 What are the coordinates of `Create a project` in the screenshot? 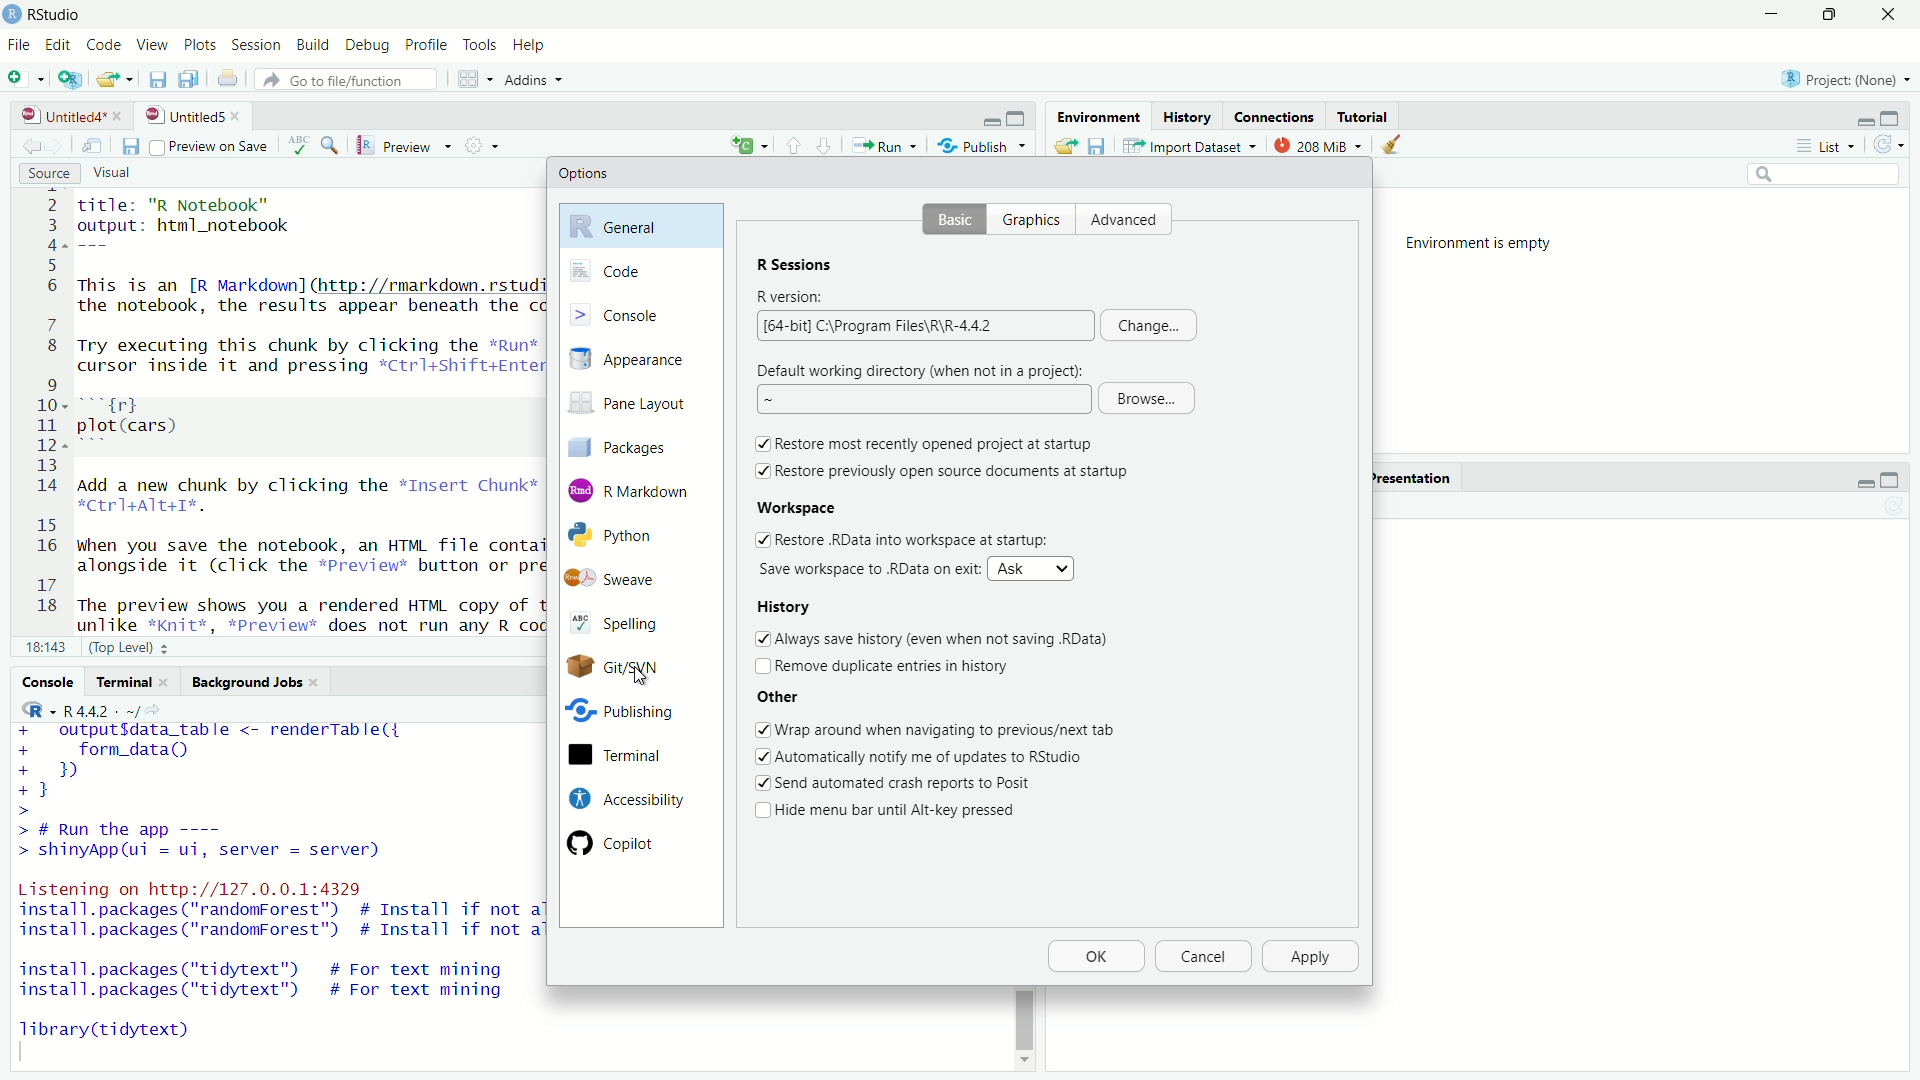 It's located at (71, 78).